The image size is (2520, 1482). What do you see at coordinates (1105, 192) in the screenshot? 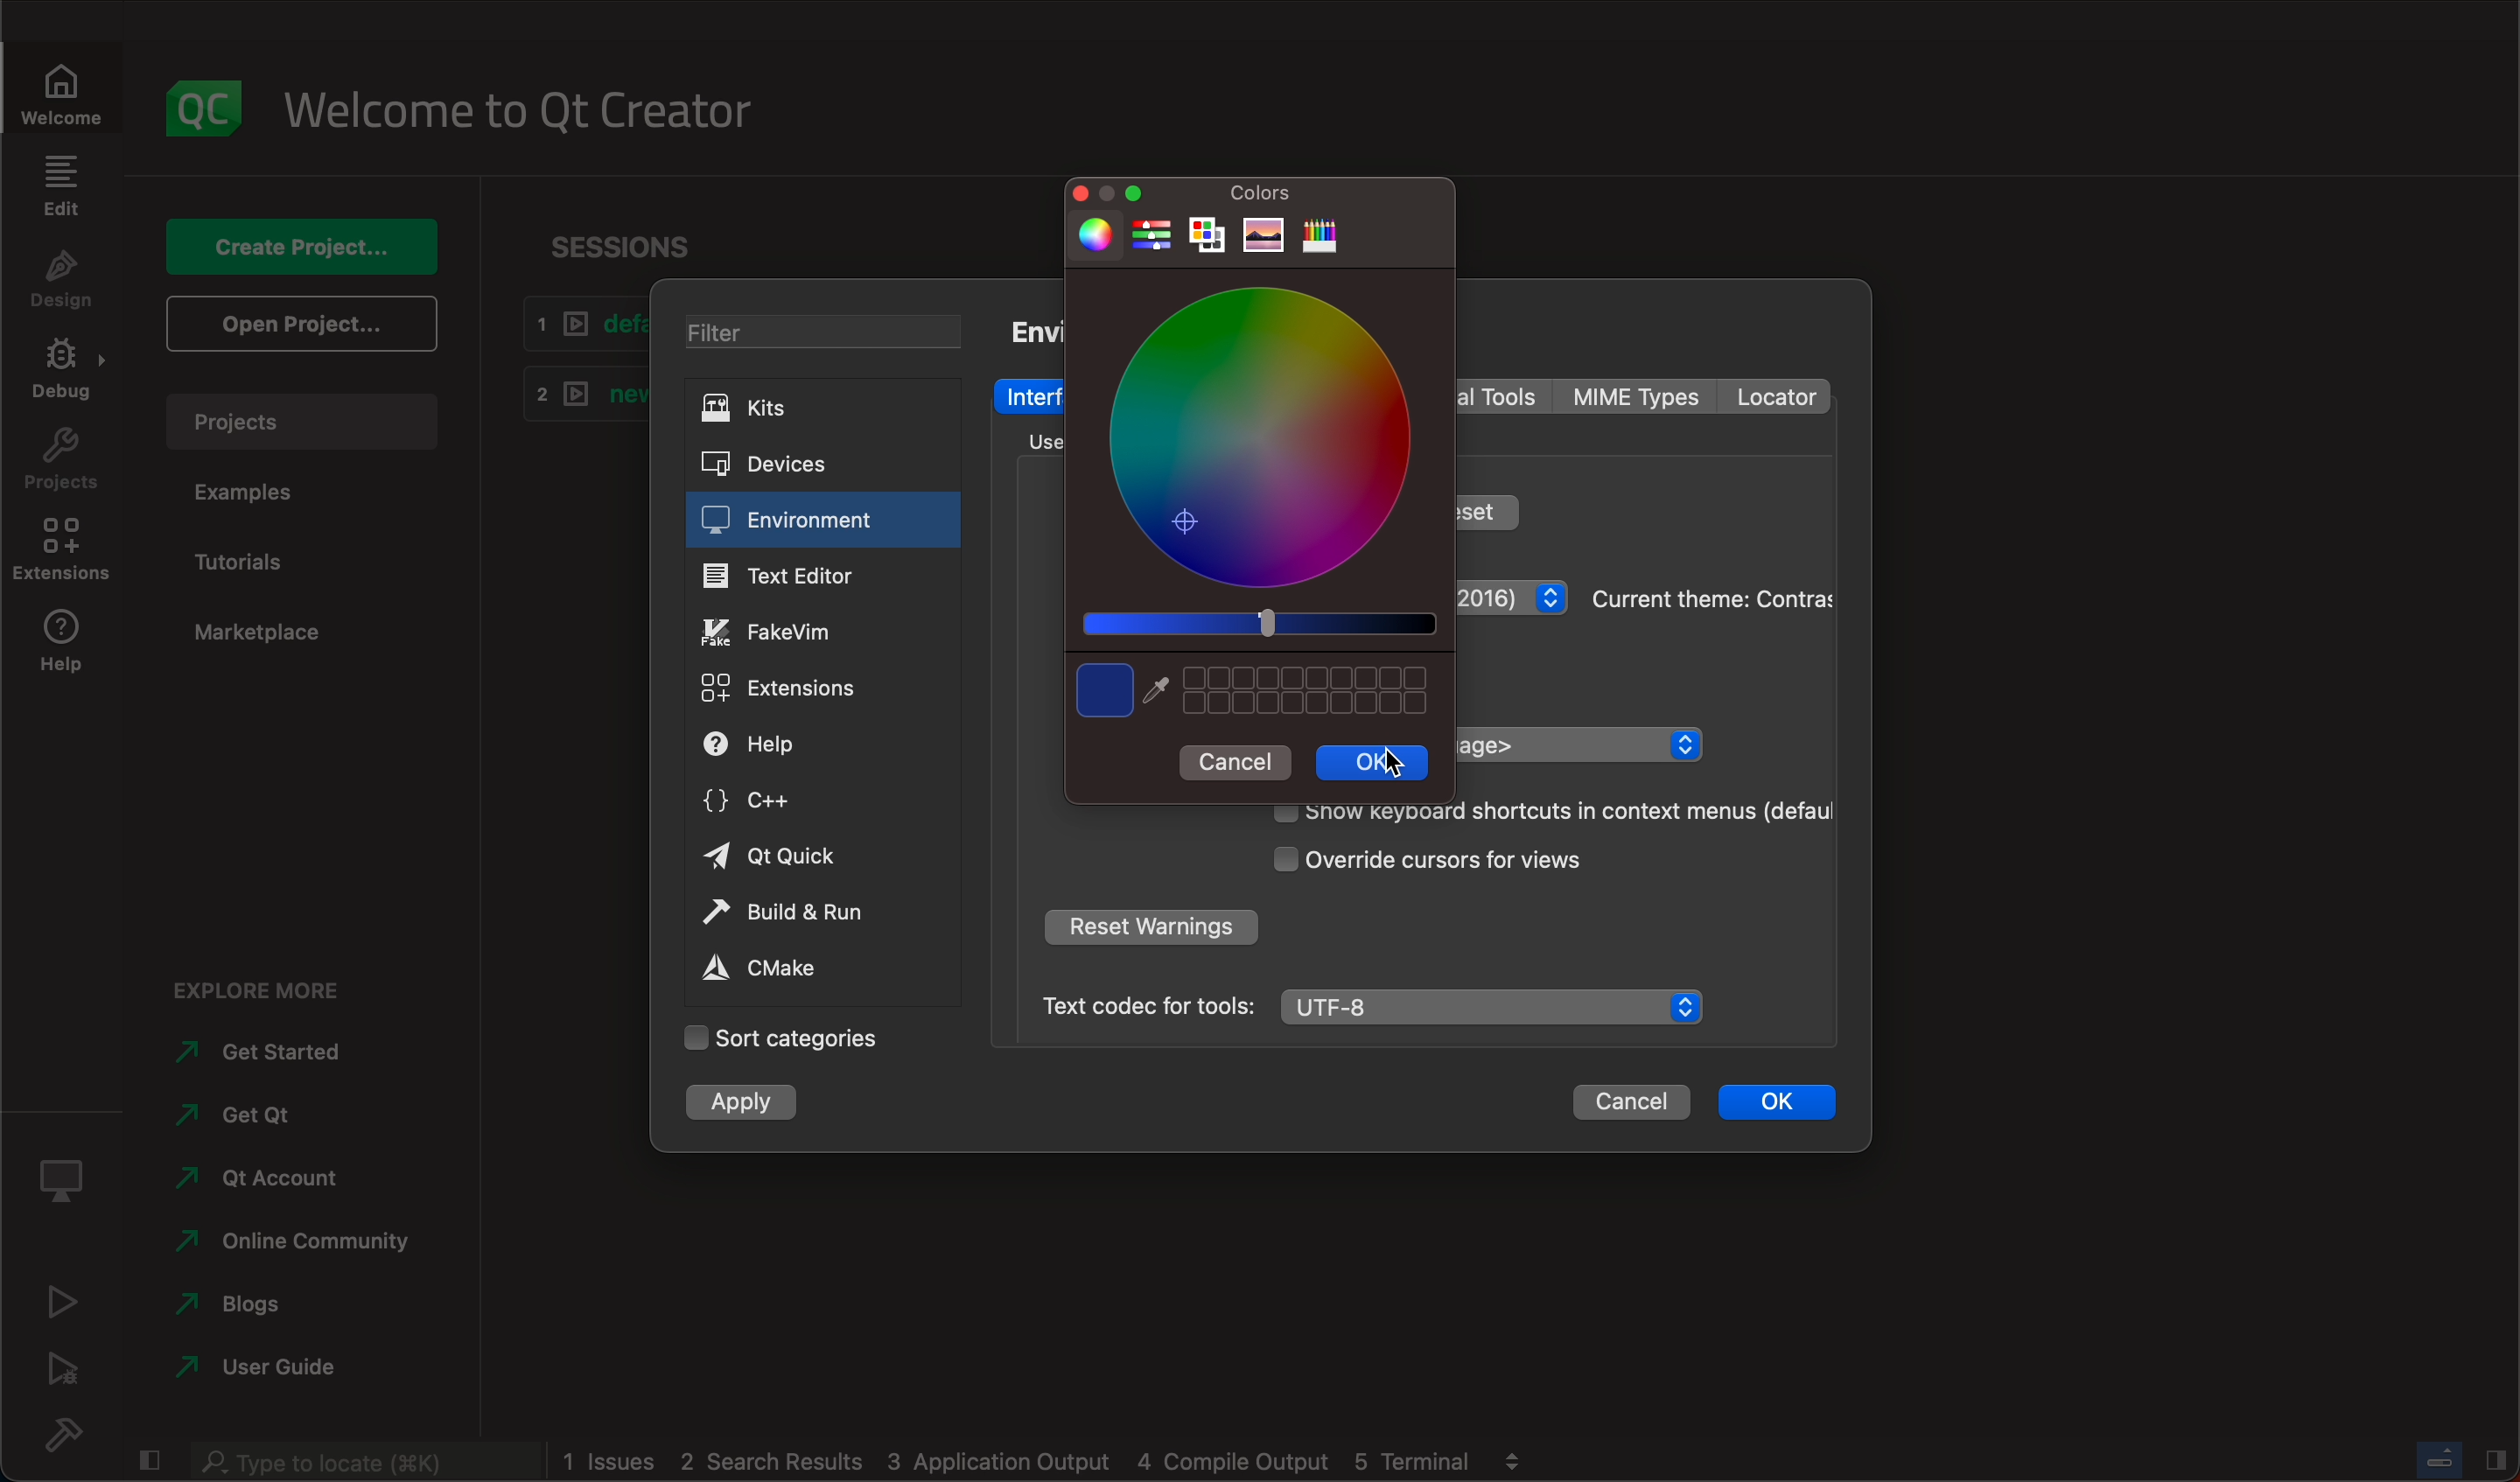
I see `resize` at bounding box center [1105, 192].